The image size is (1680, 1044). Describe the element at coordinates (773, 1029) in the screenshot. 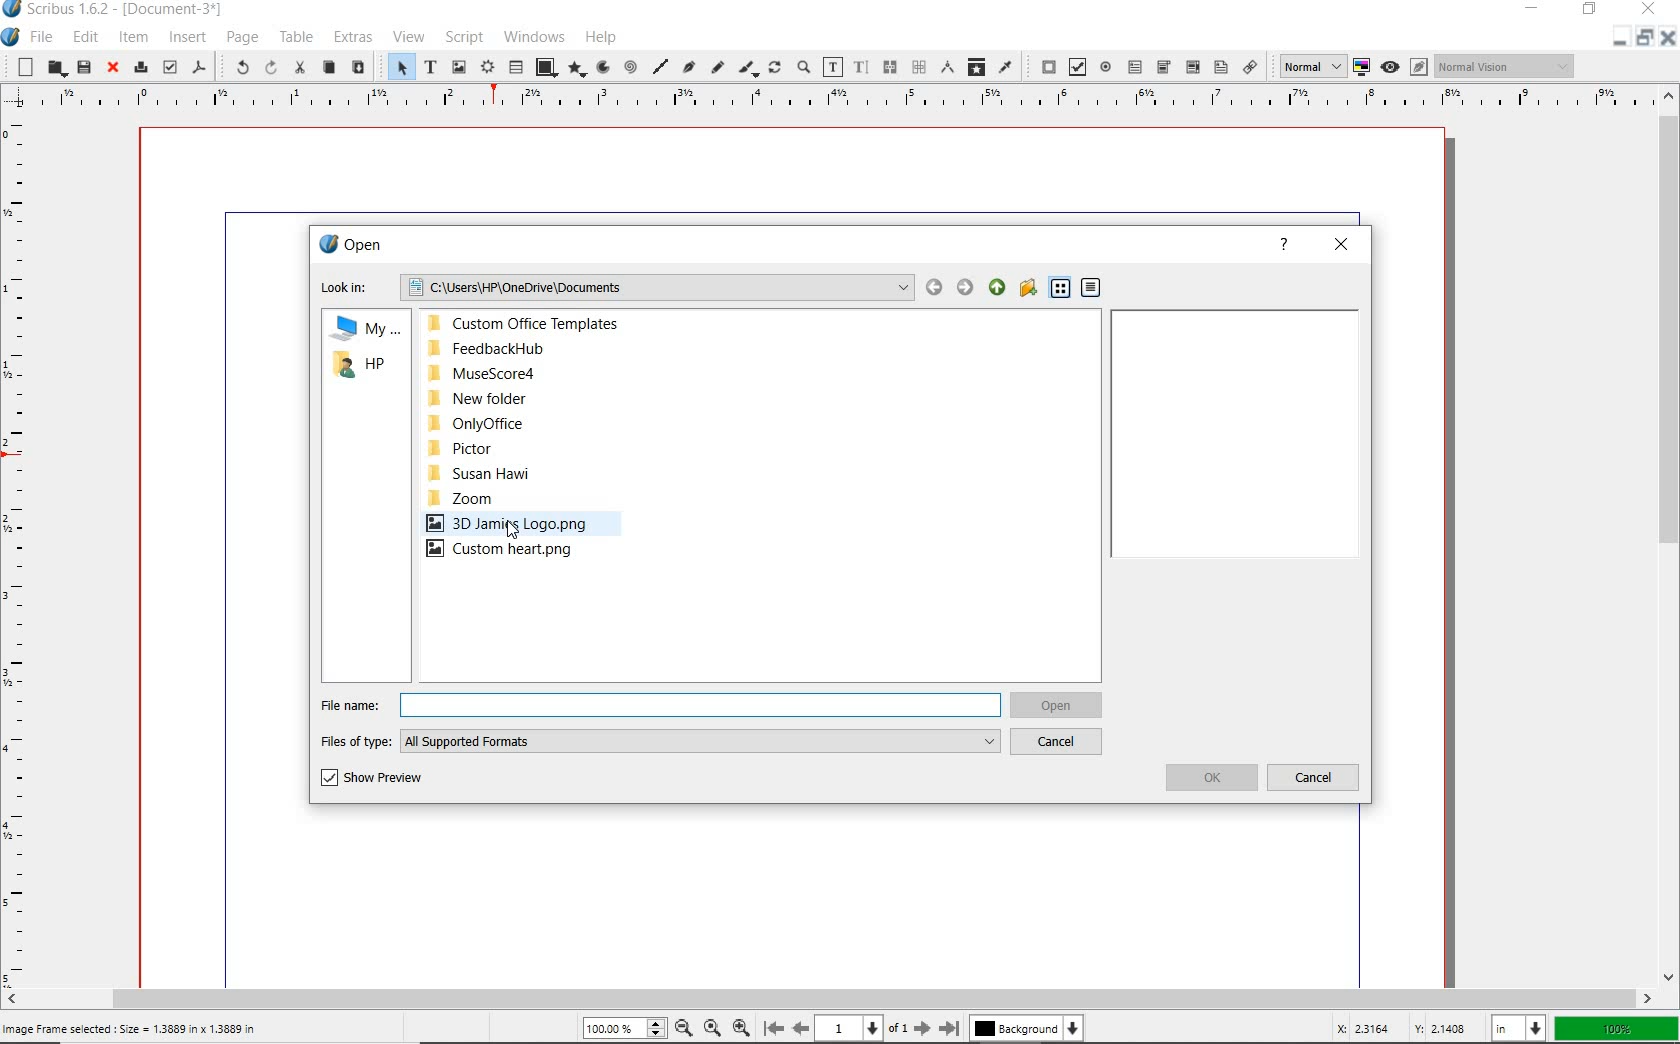

I see `first` at that location.